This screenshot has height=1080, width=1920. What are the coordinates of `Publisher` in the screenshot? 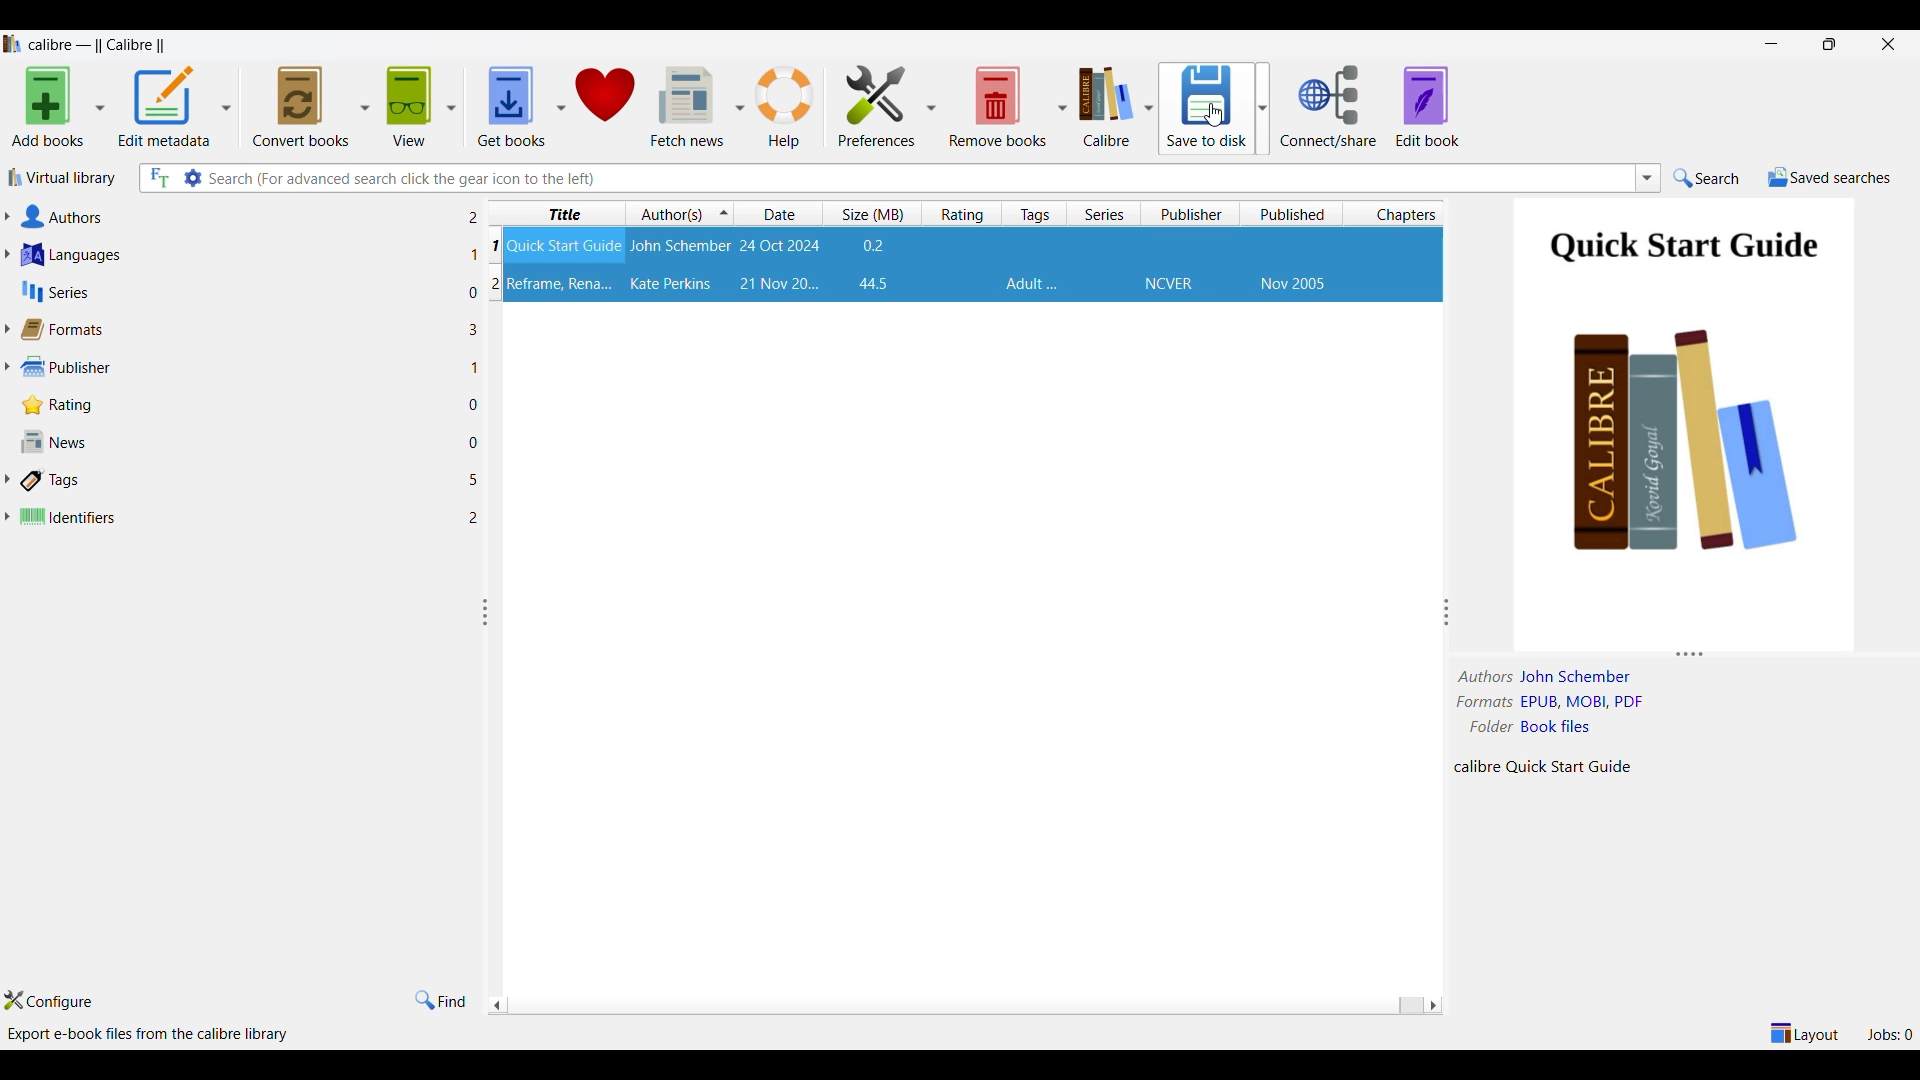 It's located at (1168, 285).